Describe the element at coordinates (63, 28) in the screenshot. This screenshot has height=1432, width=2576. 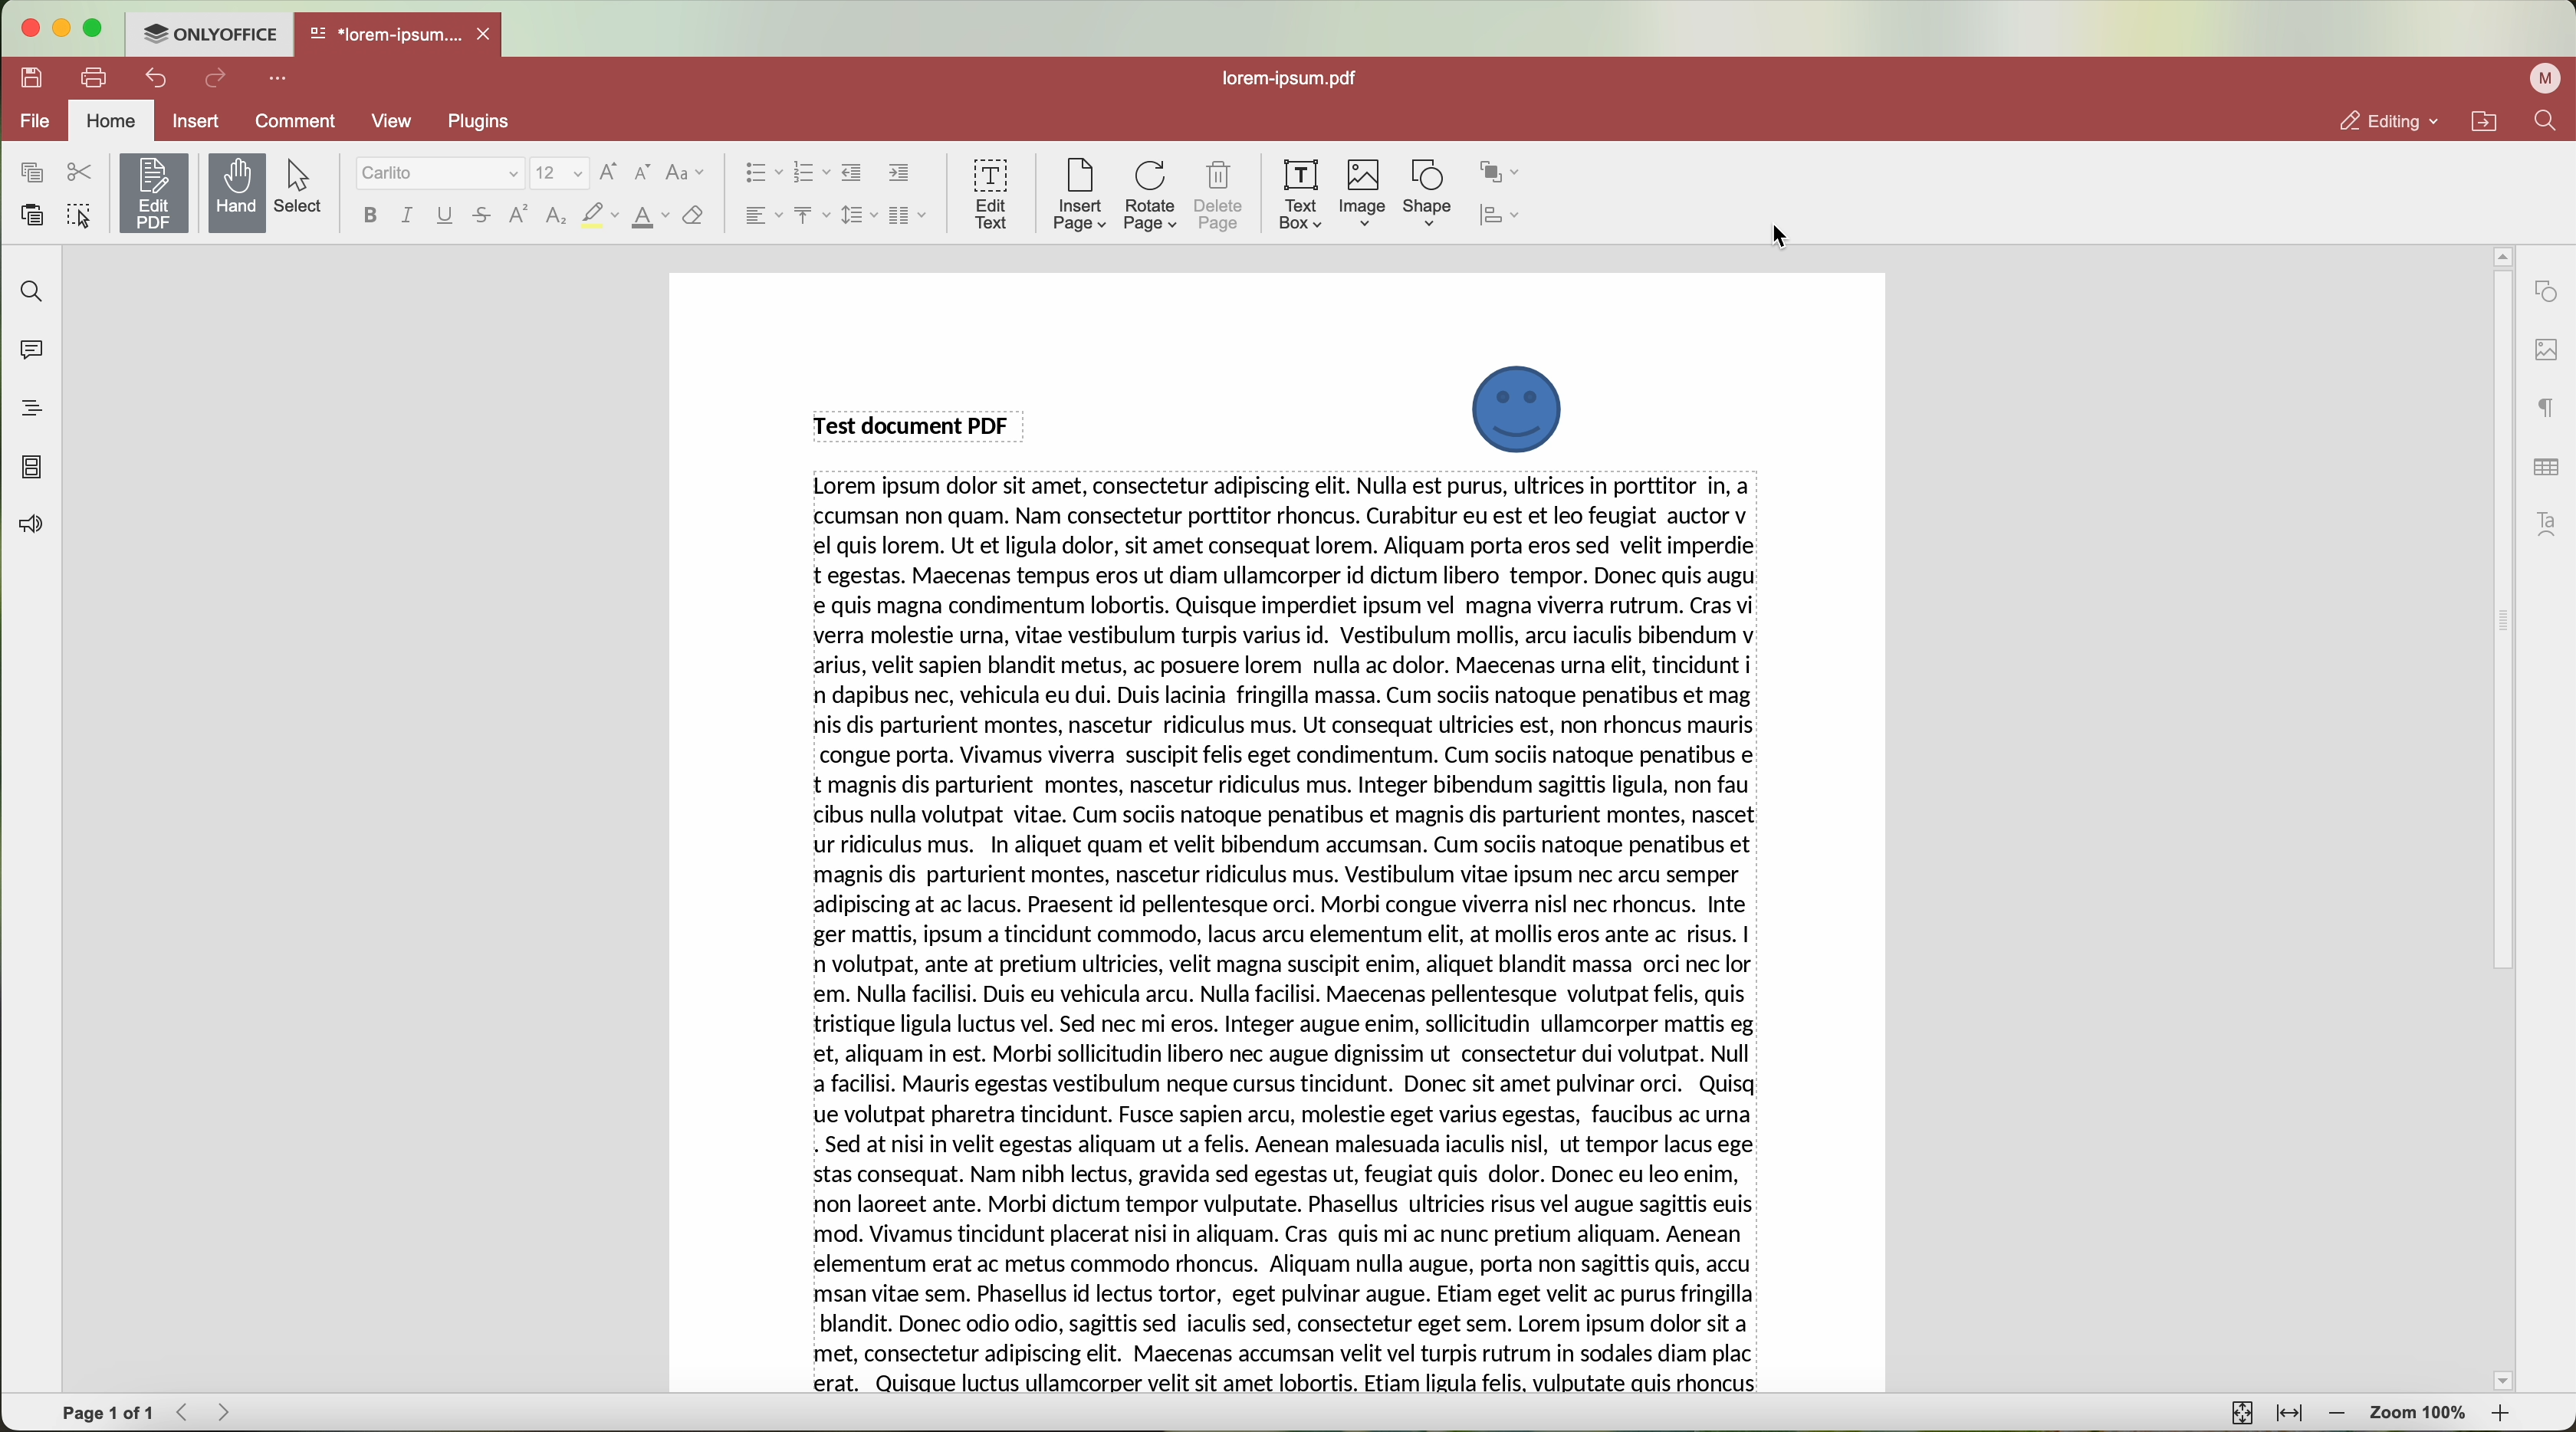
I see `minimize` at that location.